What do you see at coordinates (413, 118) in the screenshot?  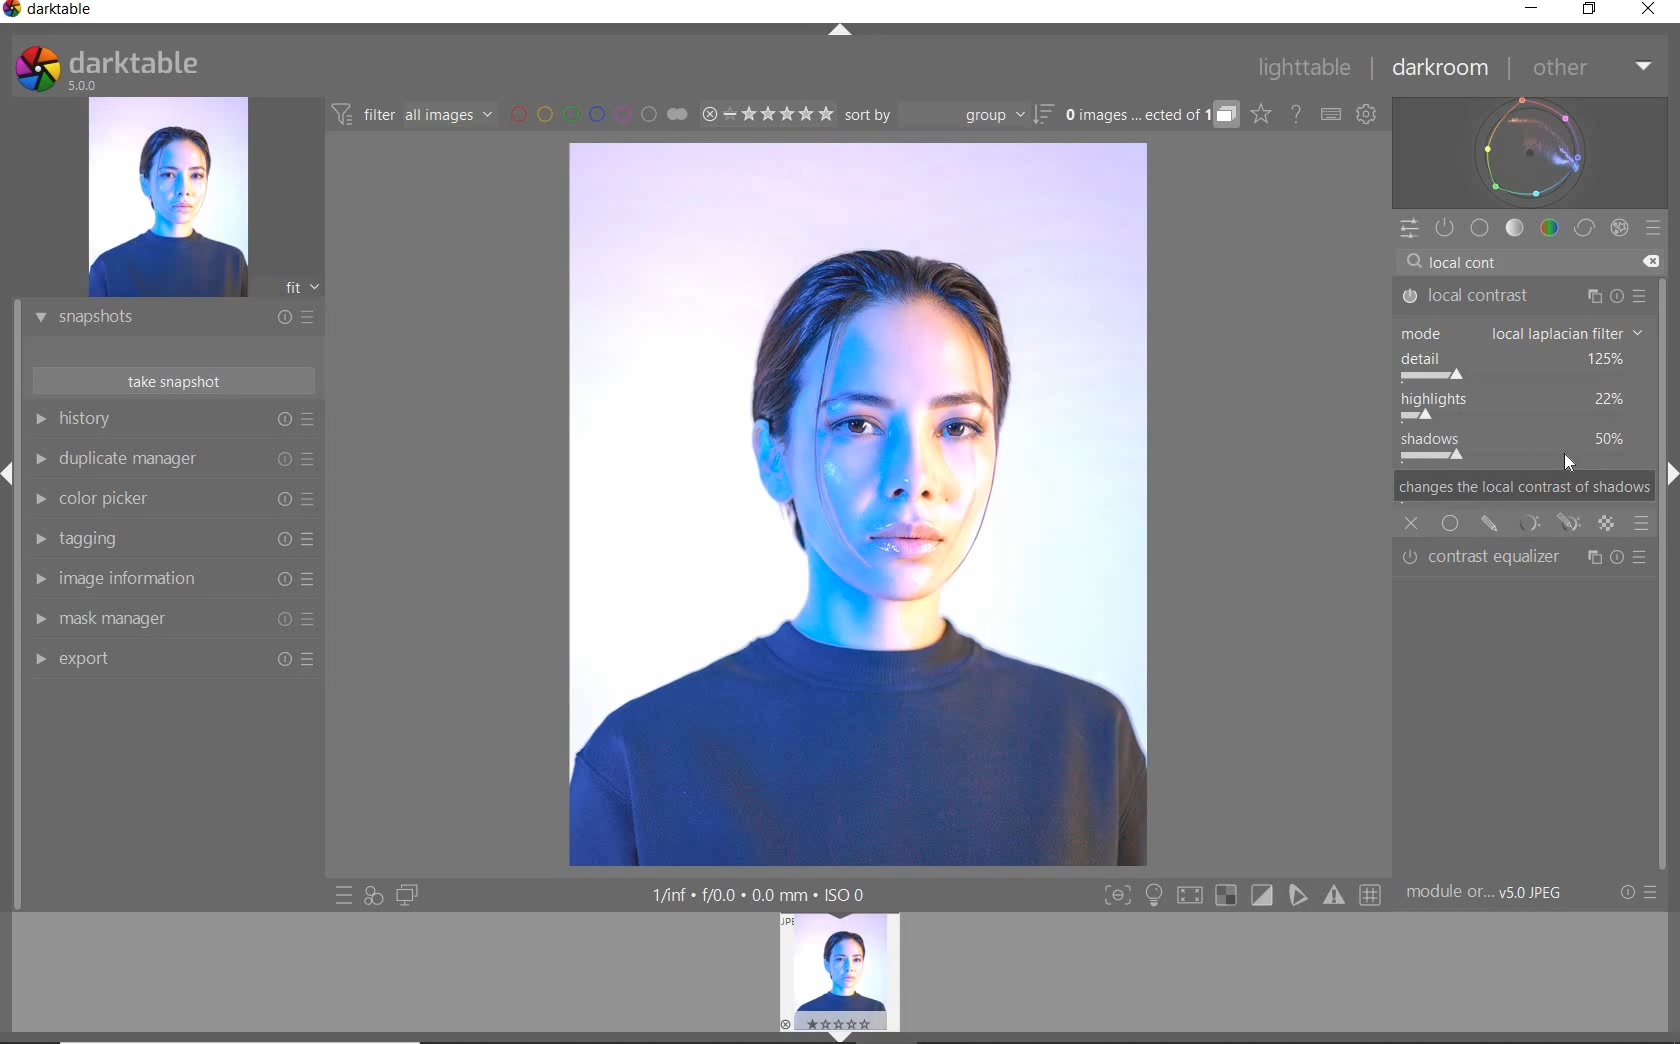 I see `FILTER IMAGES BASED ON THEIR MODULE ORDER` at bounding box center [413, 118].